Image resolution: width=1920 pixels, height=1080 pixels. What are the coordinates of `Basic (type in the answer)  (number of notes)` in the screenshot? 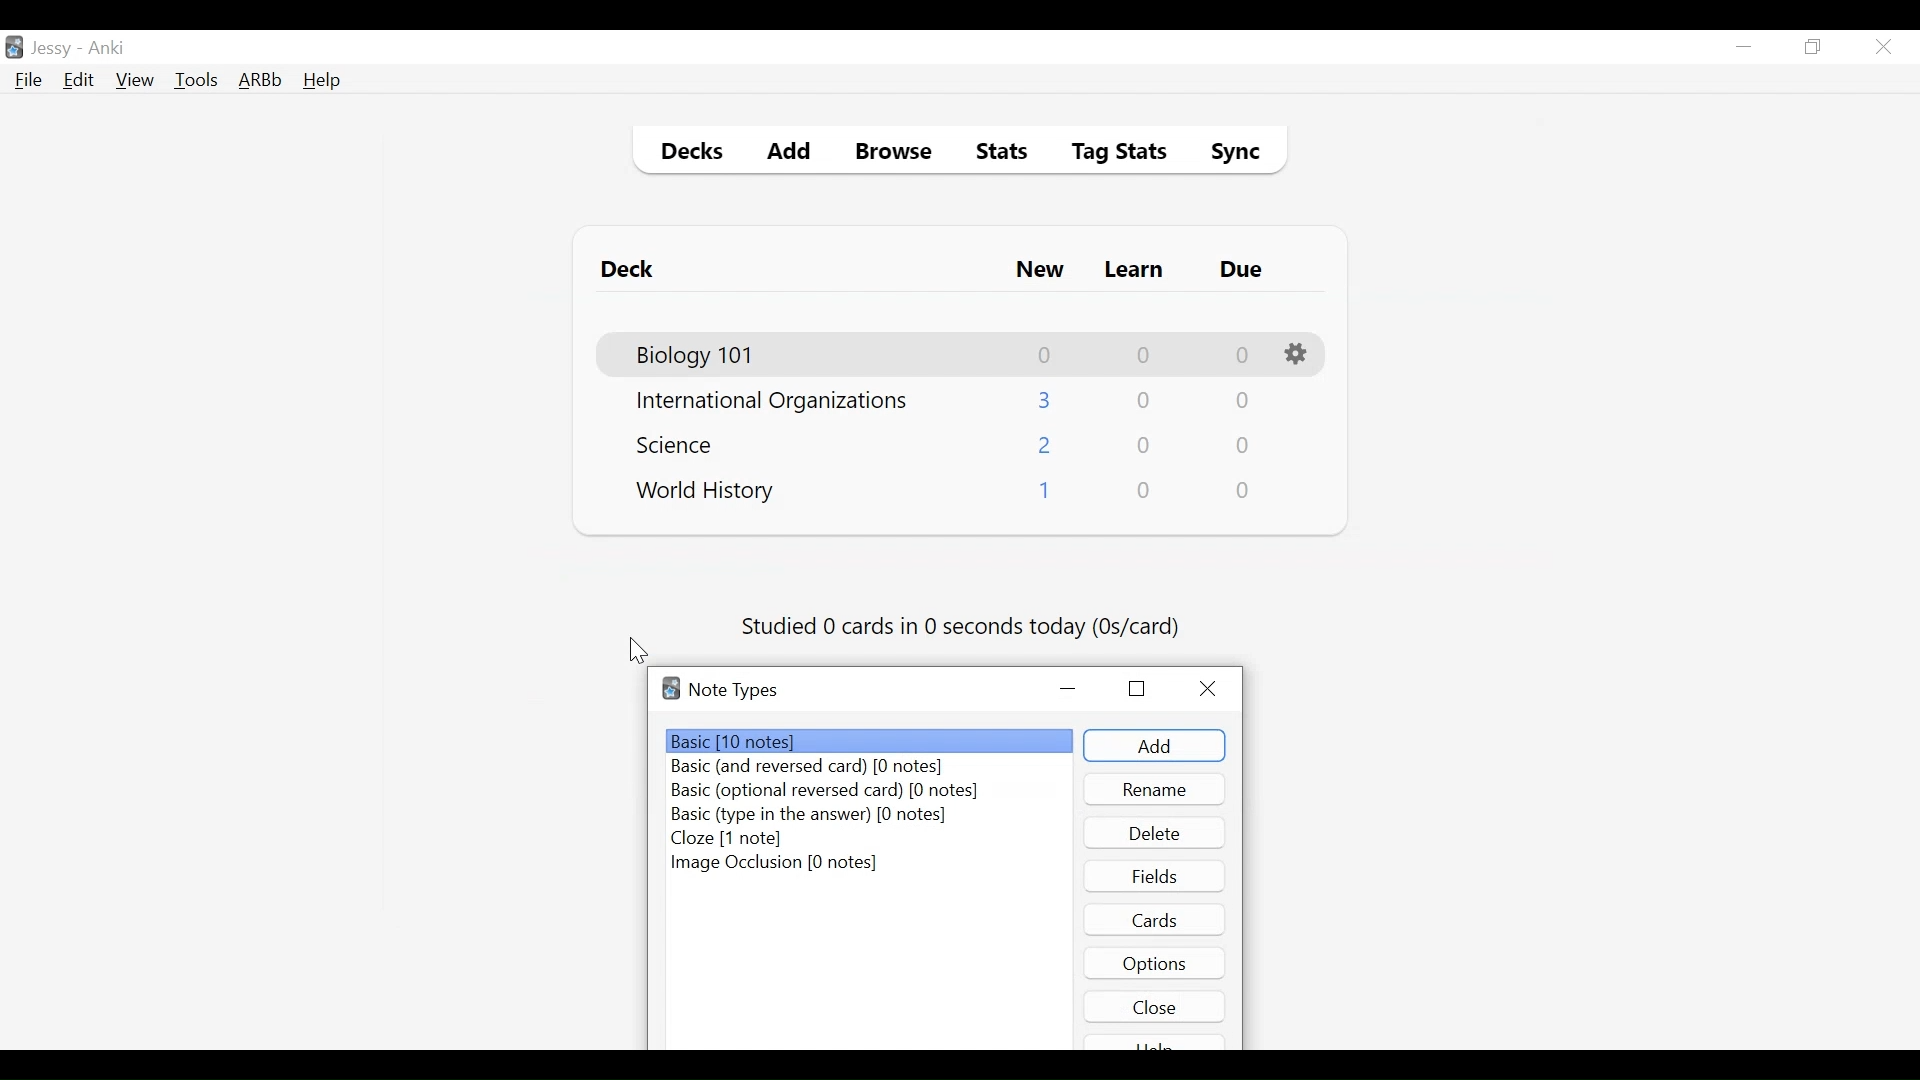 It's located at (809, 816).